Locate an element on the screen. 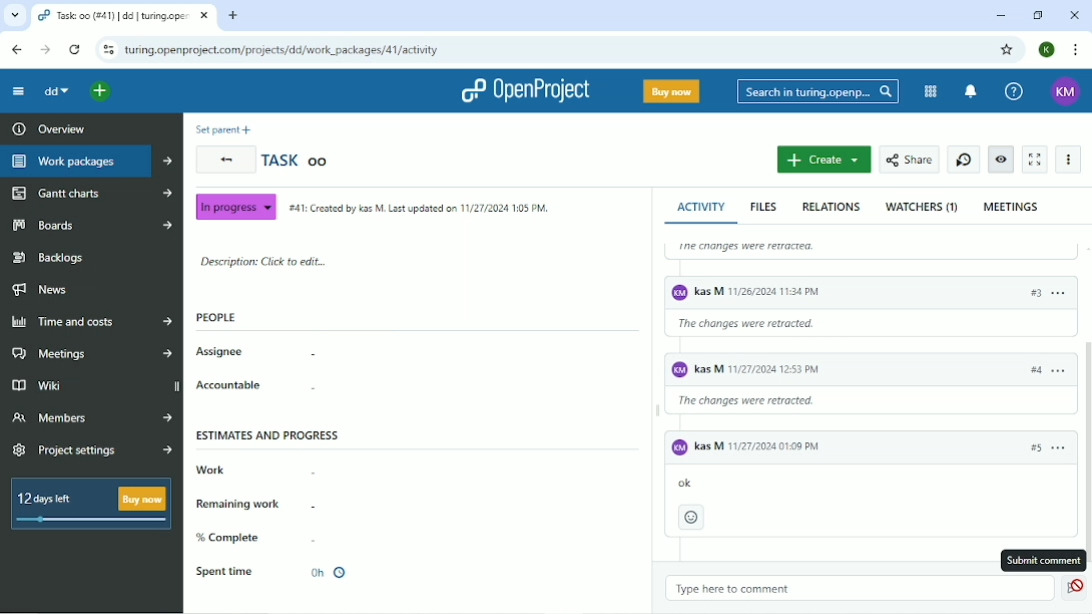 This screenshot has width=1092, height=614. Customize and control google chrome is located at coordinates (1076, 51).